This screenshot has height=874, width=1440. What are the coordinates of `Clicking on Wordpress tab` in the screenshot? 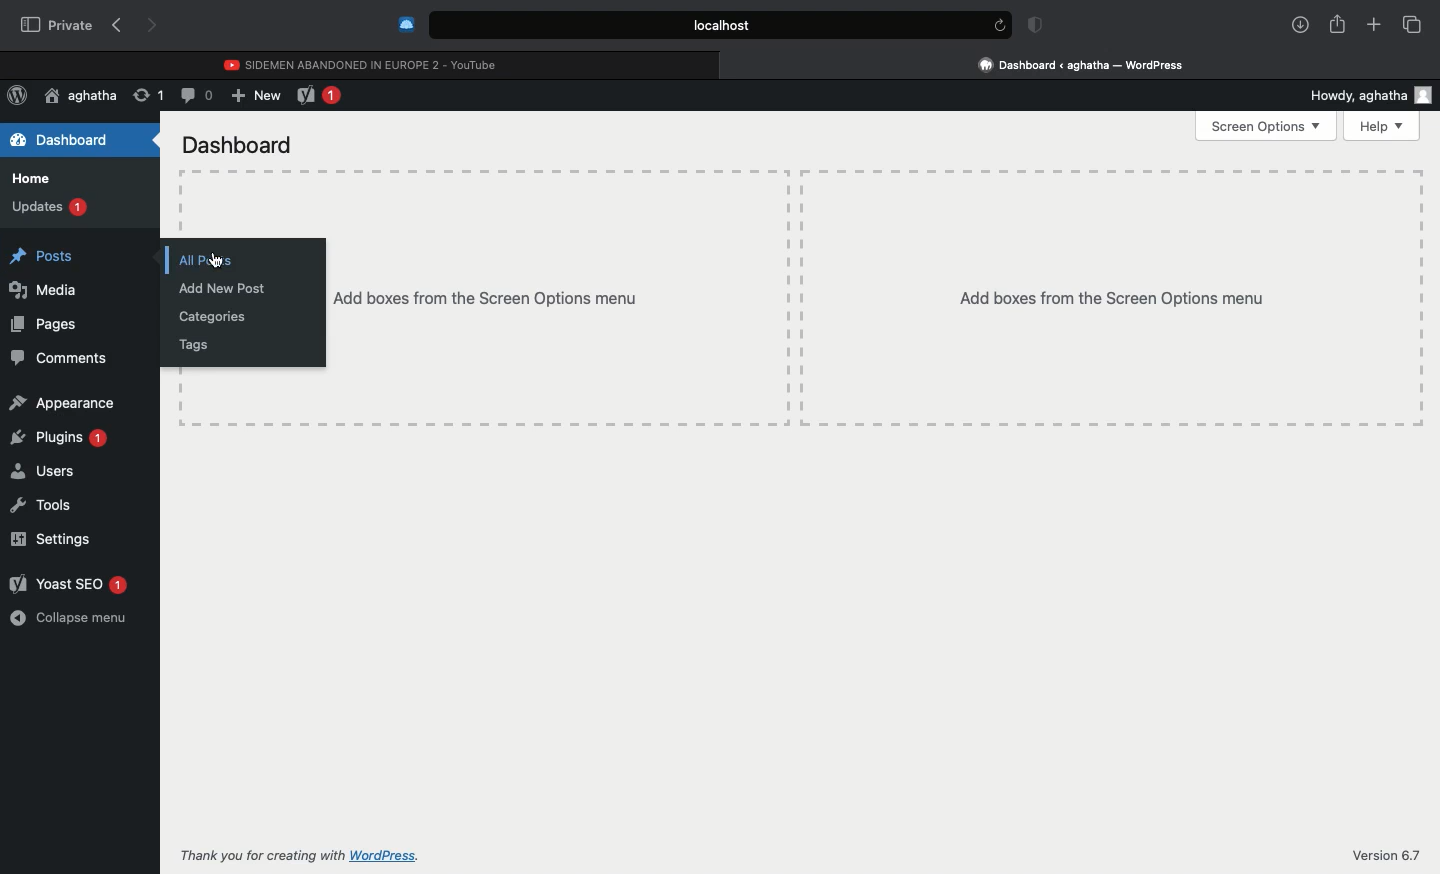 It's located at (1082, 64).